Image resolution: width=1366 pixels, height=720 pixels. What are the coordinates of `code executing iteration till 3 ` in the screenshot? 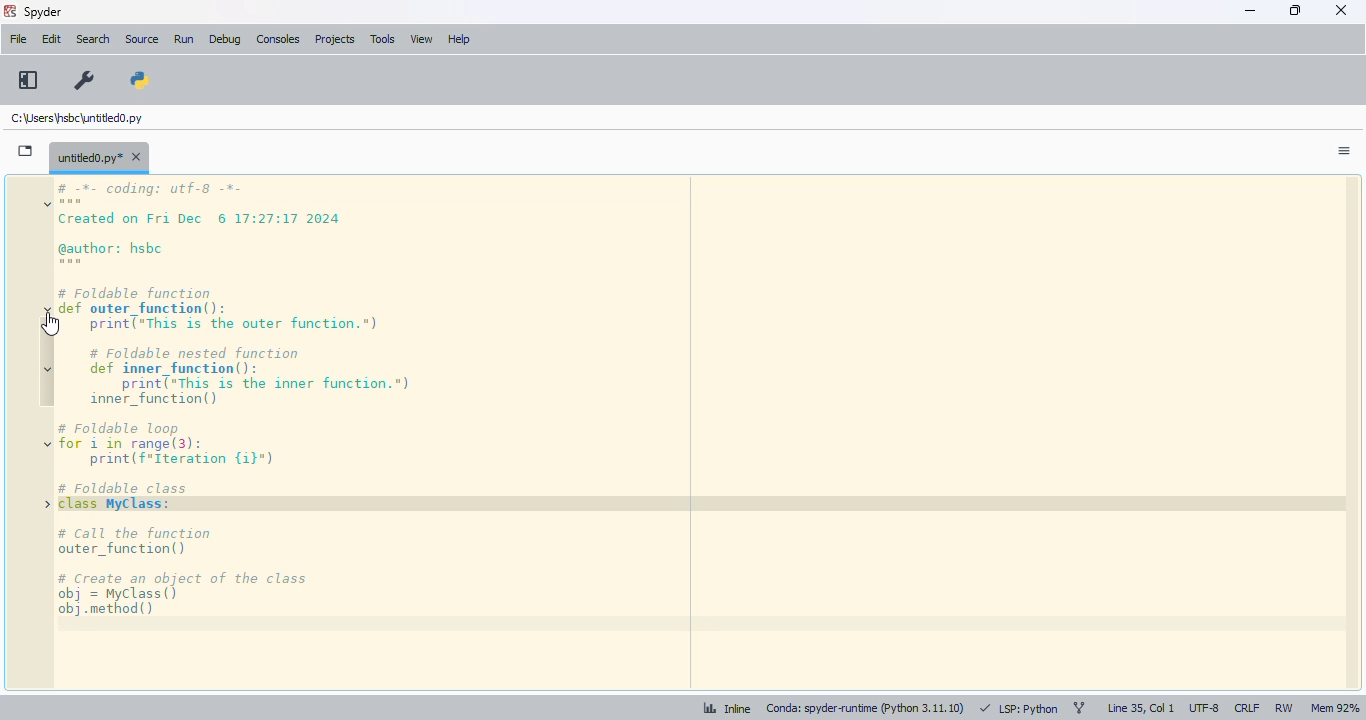 It's located at (712, 433).